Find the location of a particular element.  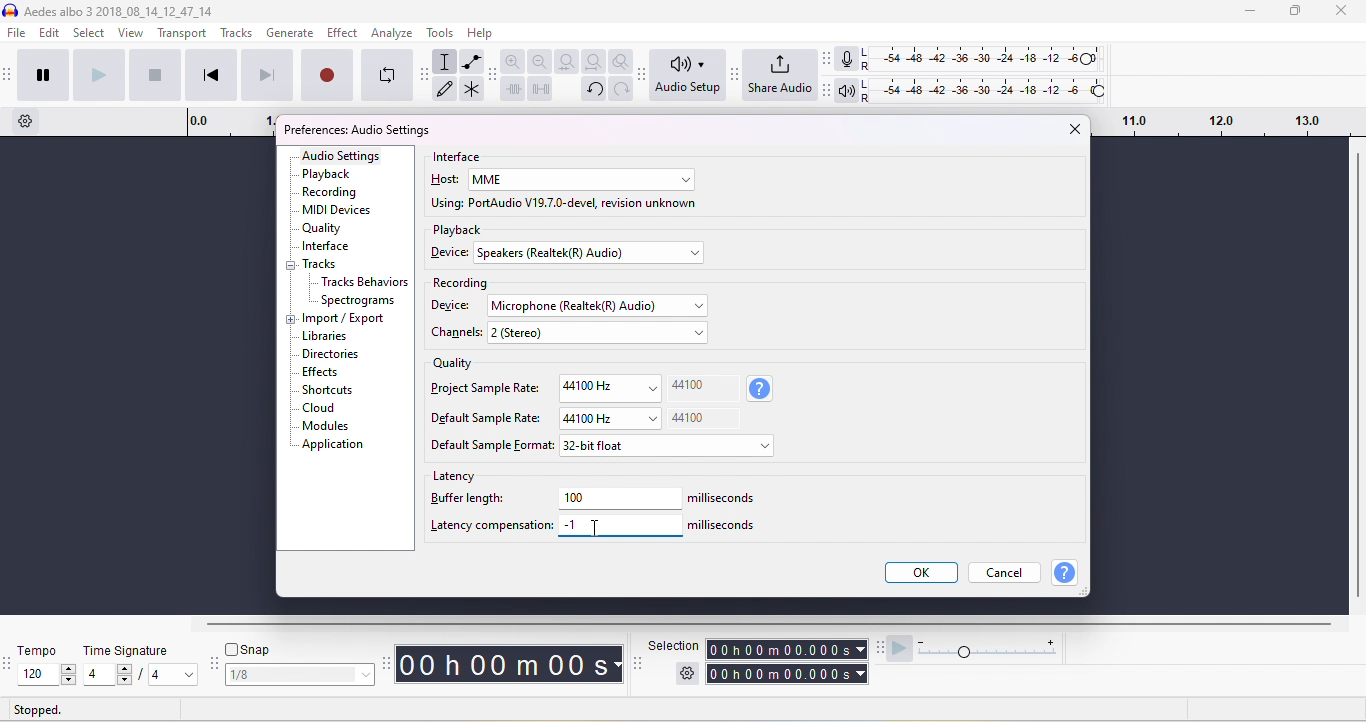

select tempo is located at coordinates (46, 675).